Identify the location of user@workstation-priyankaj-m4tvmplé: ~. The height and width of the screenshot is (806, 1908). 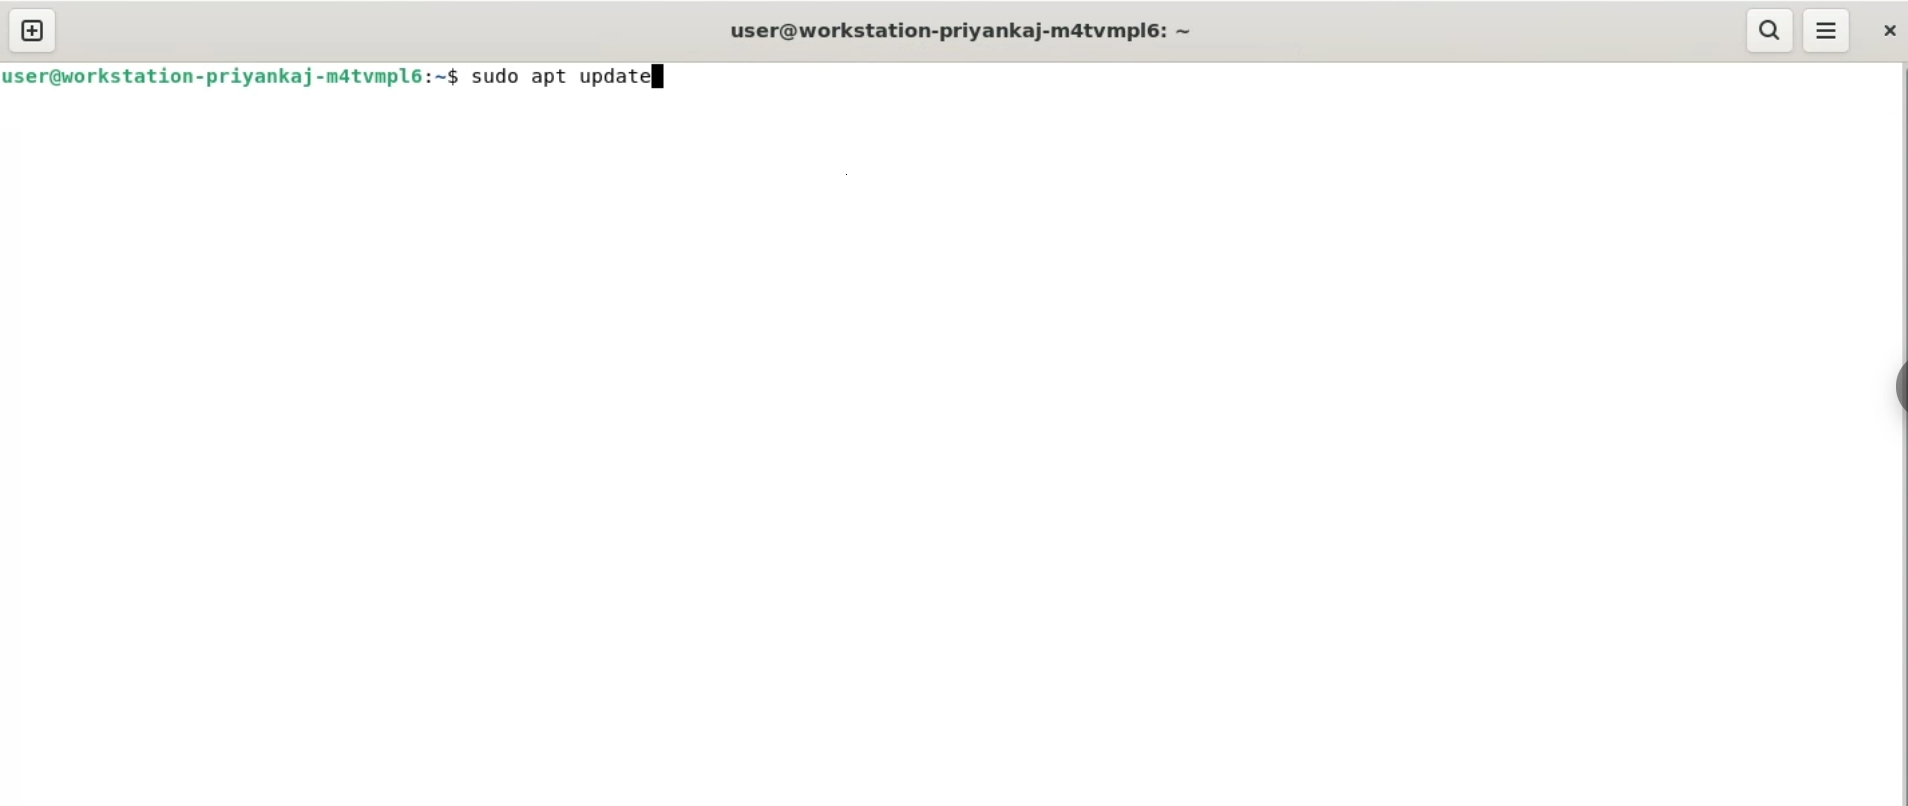
(968, 32).